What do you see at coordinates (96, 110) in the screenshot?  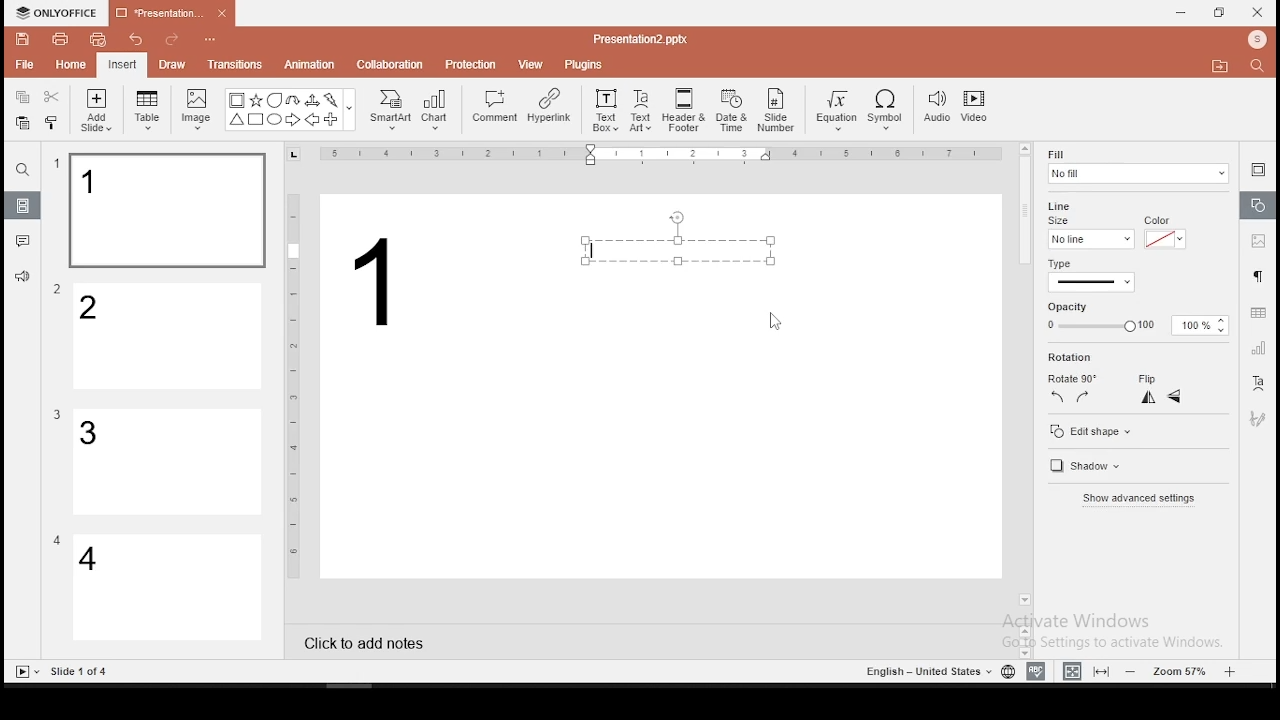 I see `add slide` at bounding box center [96, 110].